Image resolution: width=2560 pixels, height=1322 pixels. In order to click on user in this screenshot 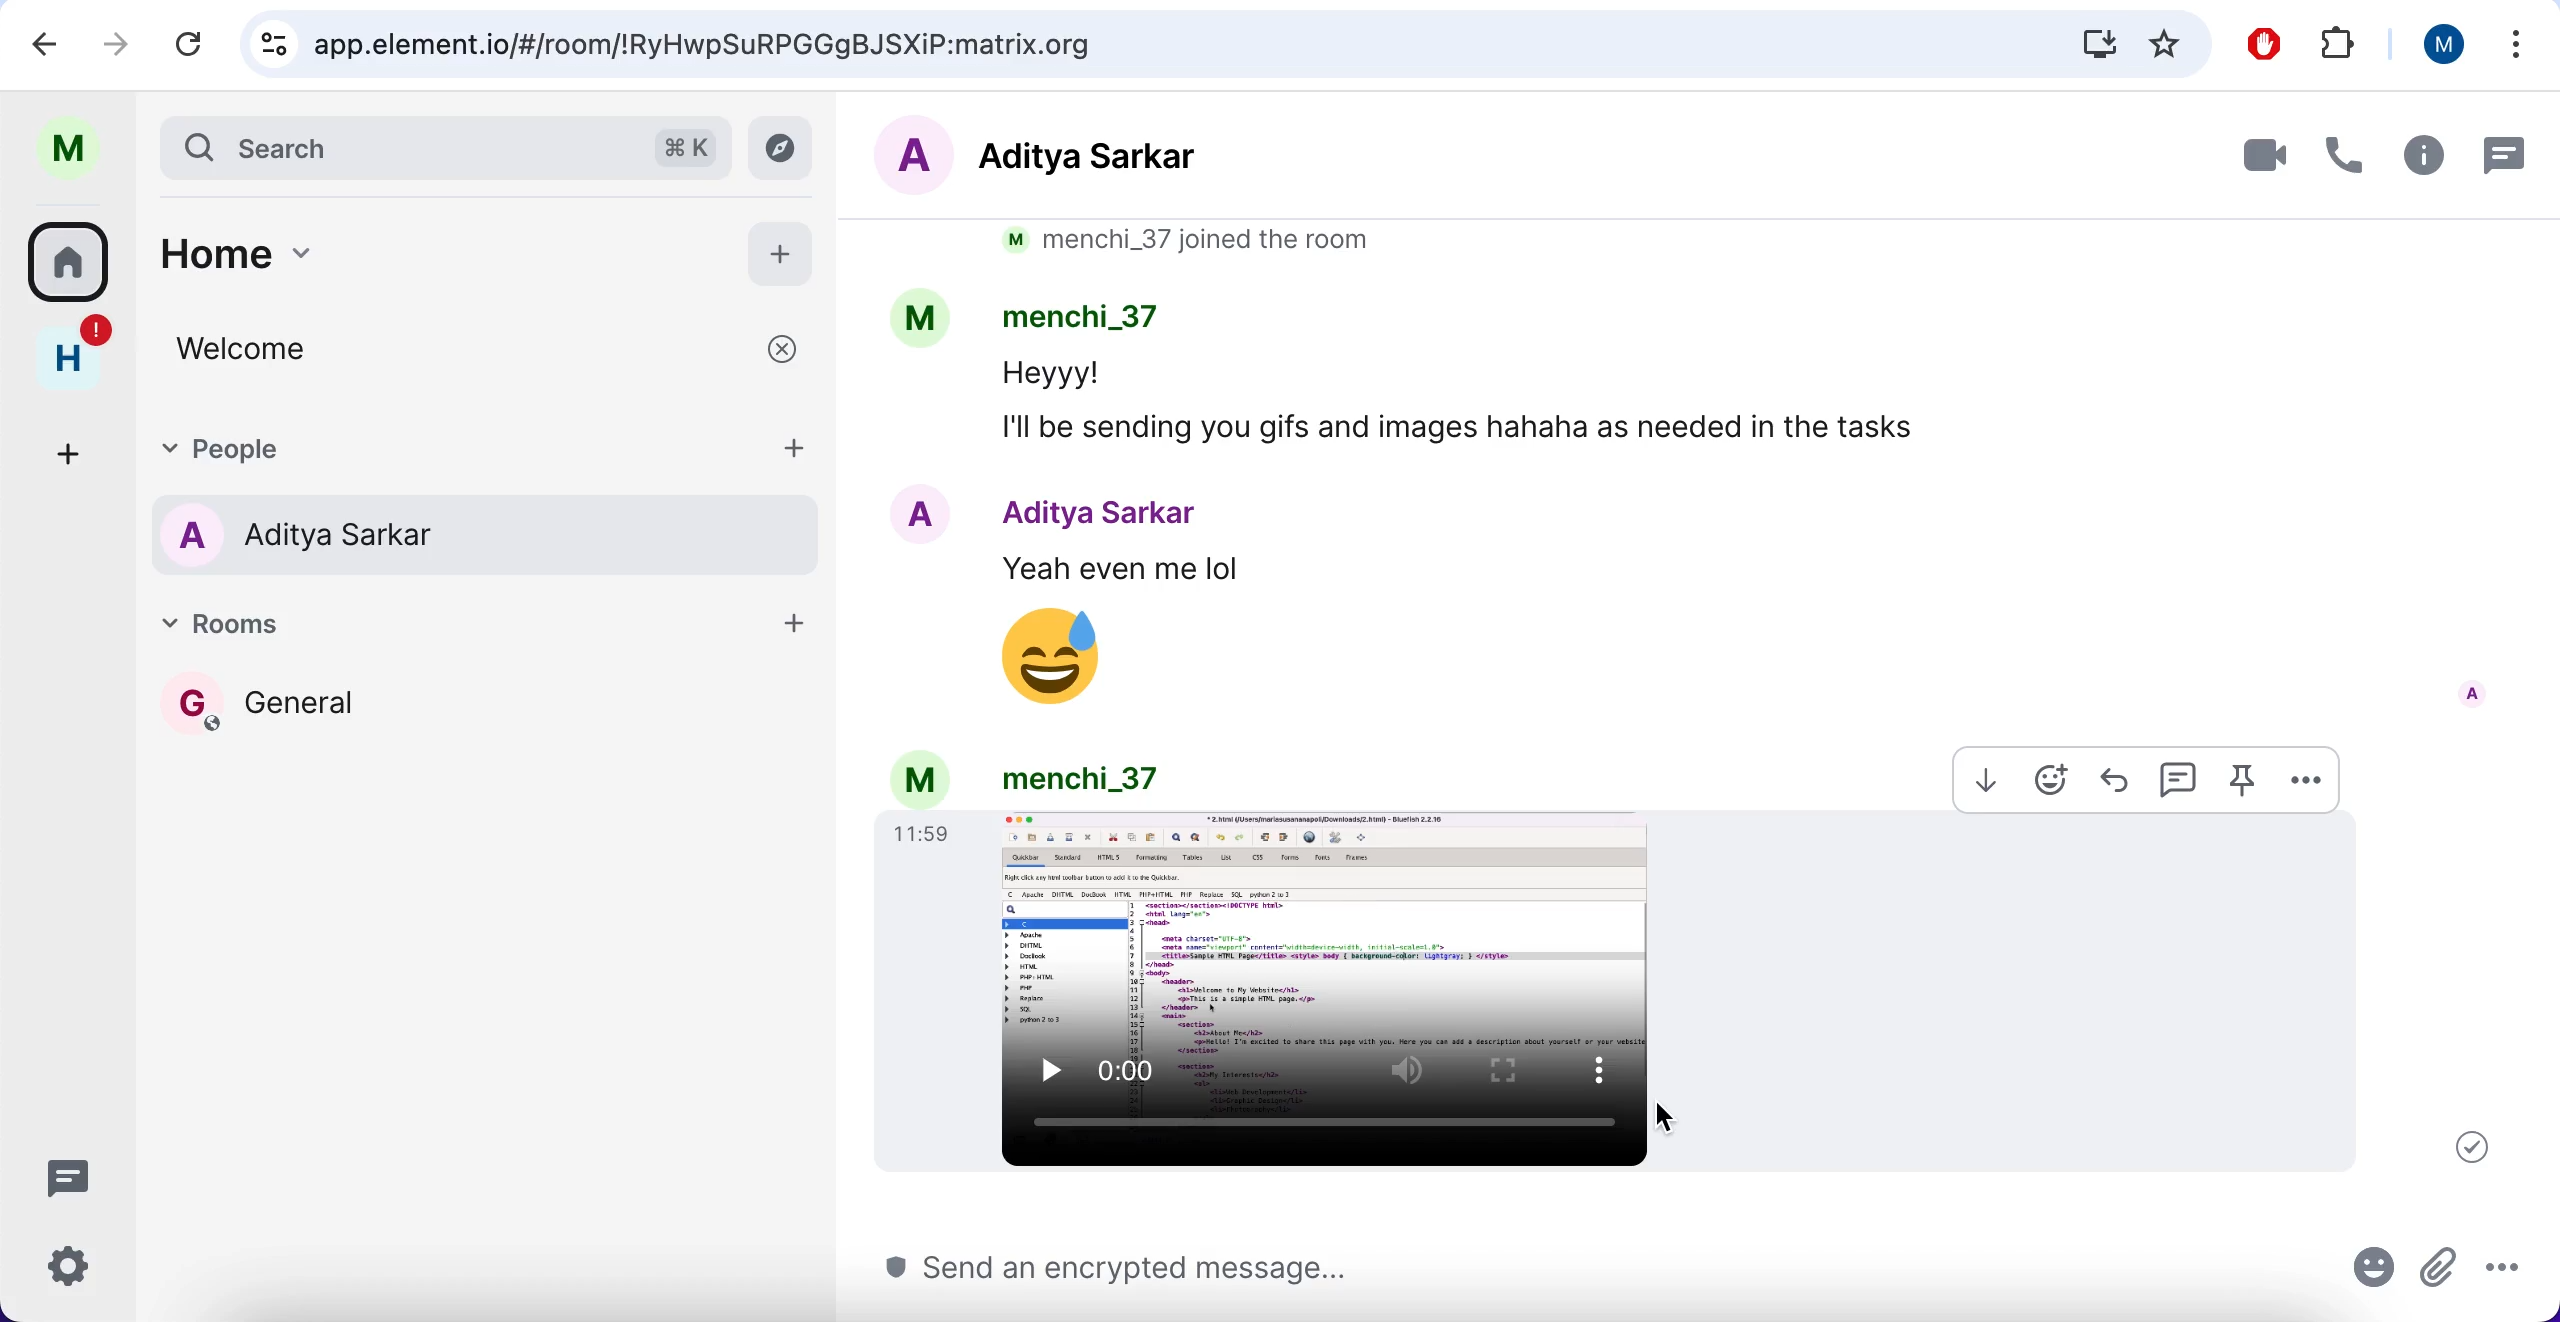, I will do `click(2443, 45)`.